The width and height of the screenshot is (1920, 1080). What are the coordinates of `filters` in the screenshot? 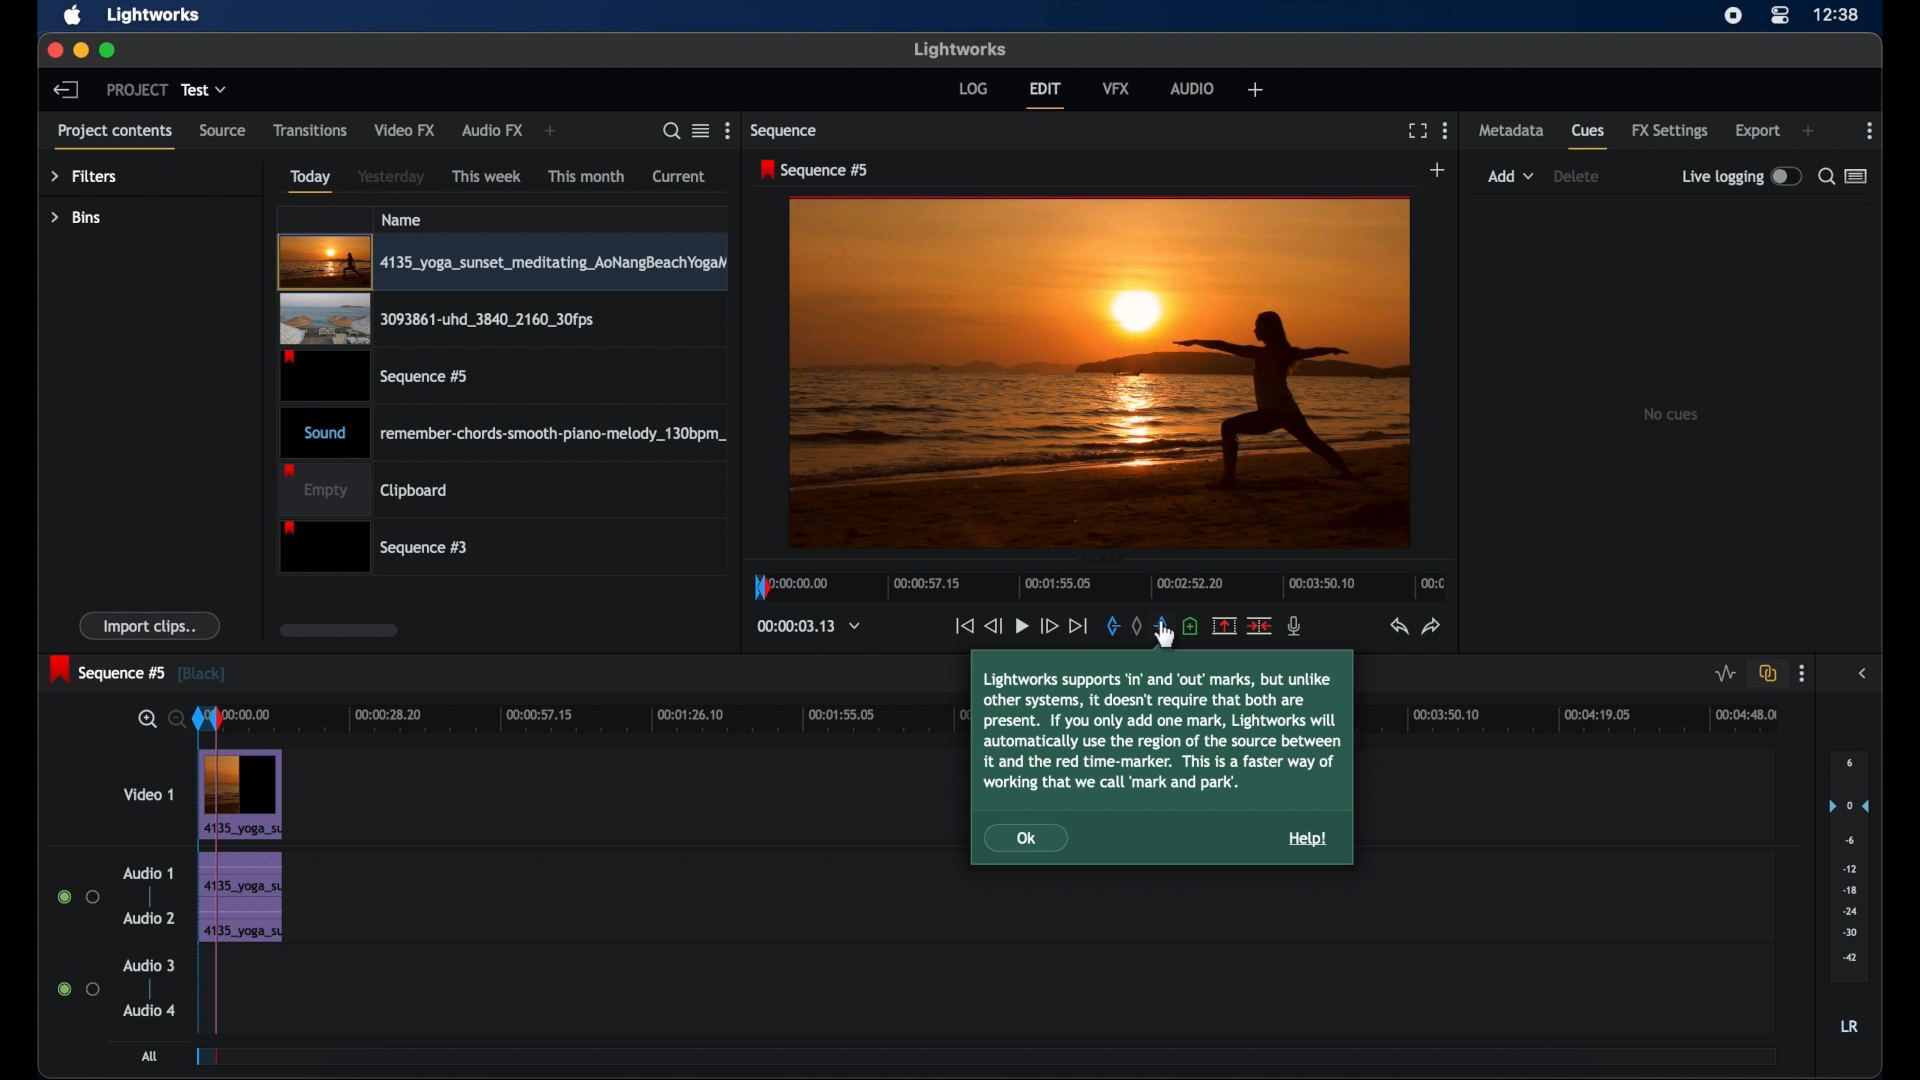 It's located at (83, 177).